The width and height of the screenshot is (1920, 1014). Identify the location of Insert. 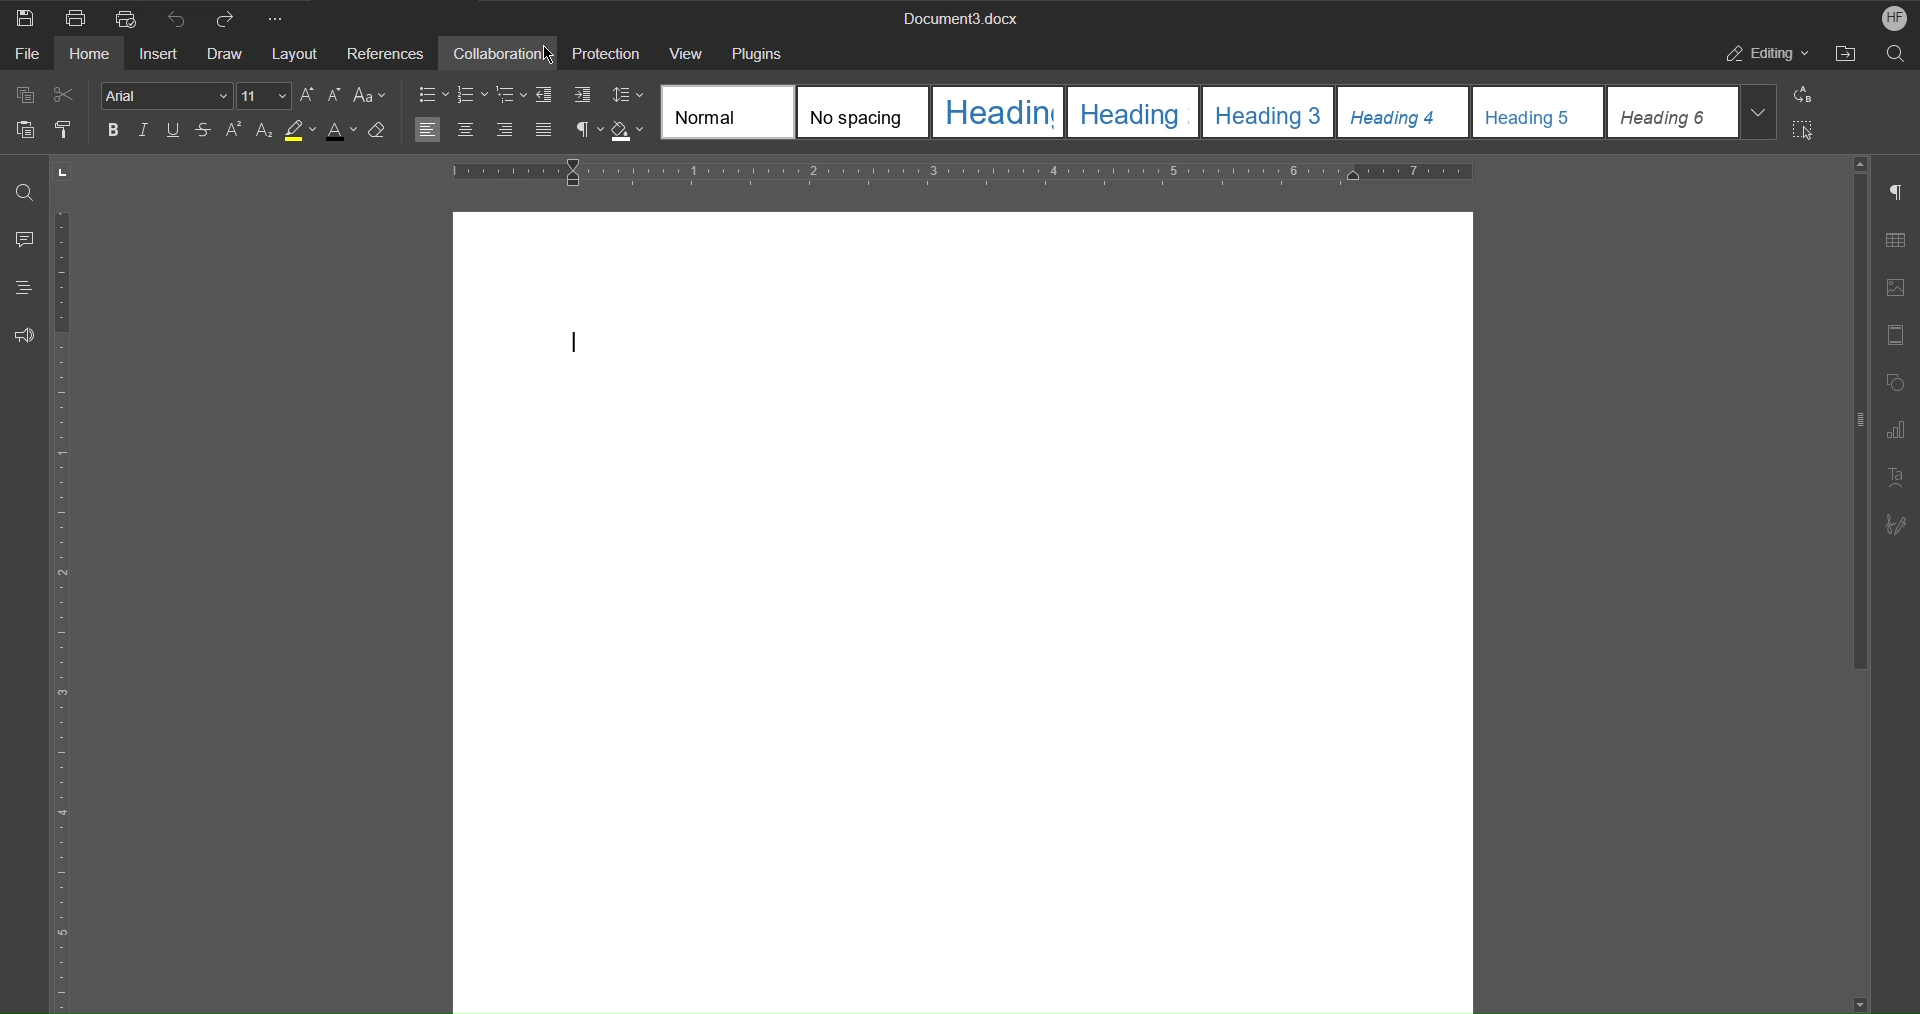
(162, 58).